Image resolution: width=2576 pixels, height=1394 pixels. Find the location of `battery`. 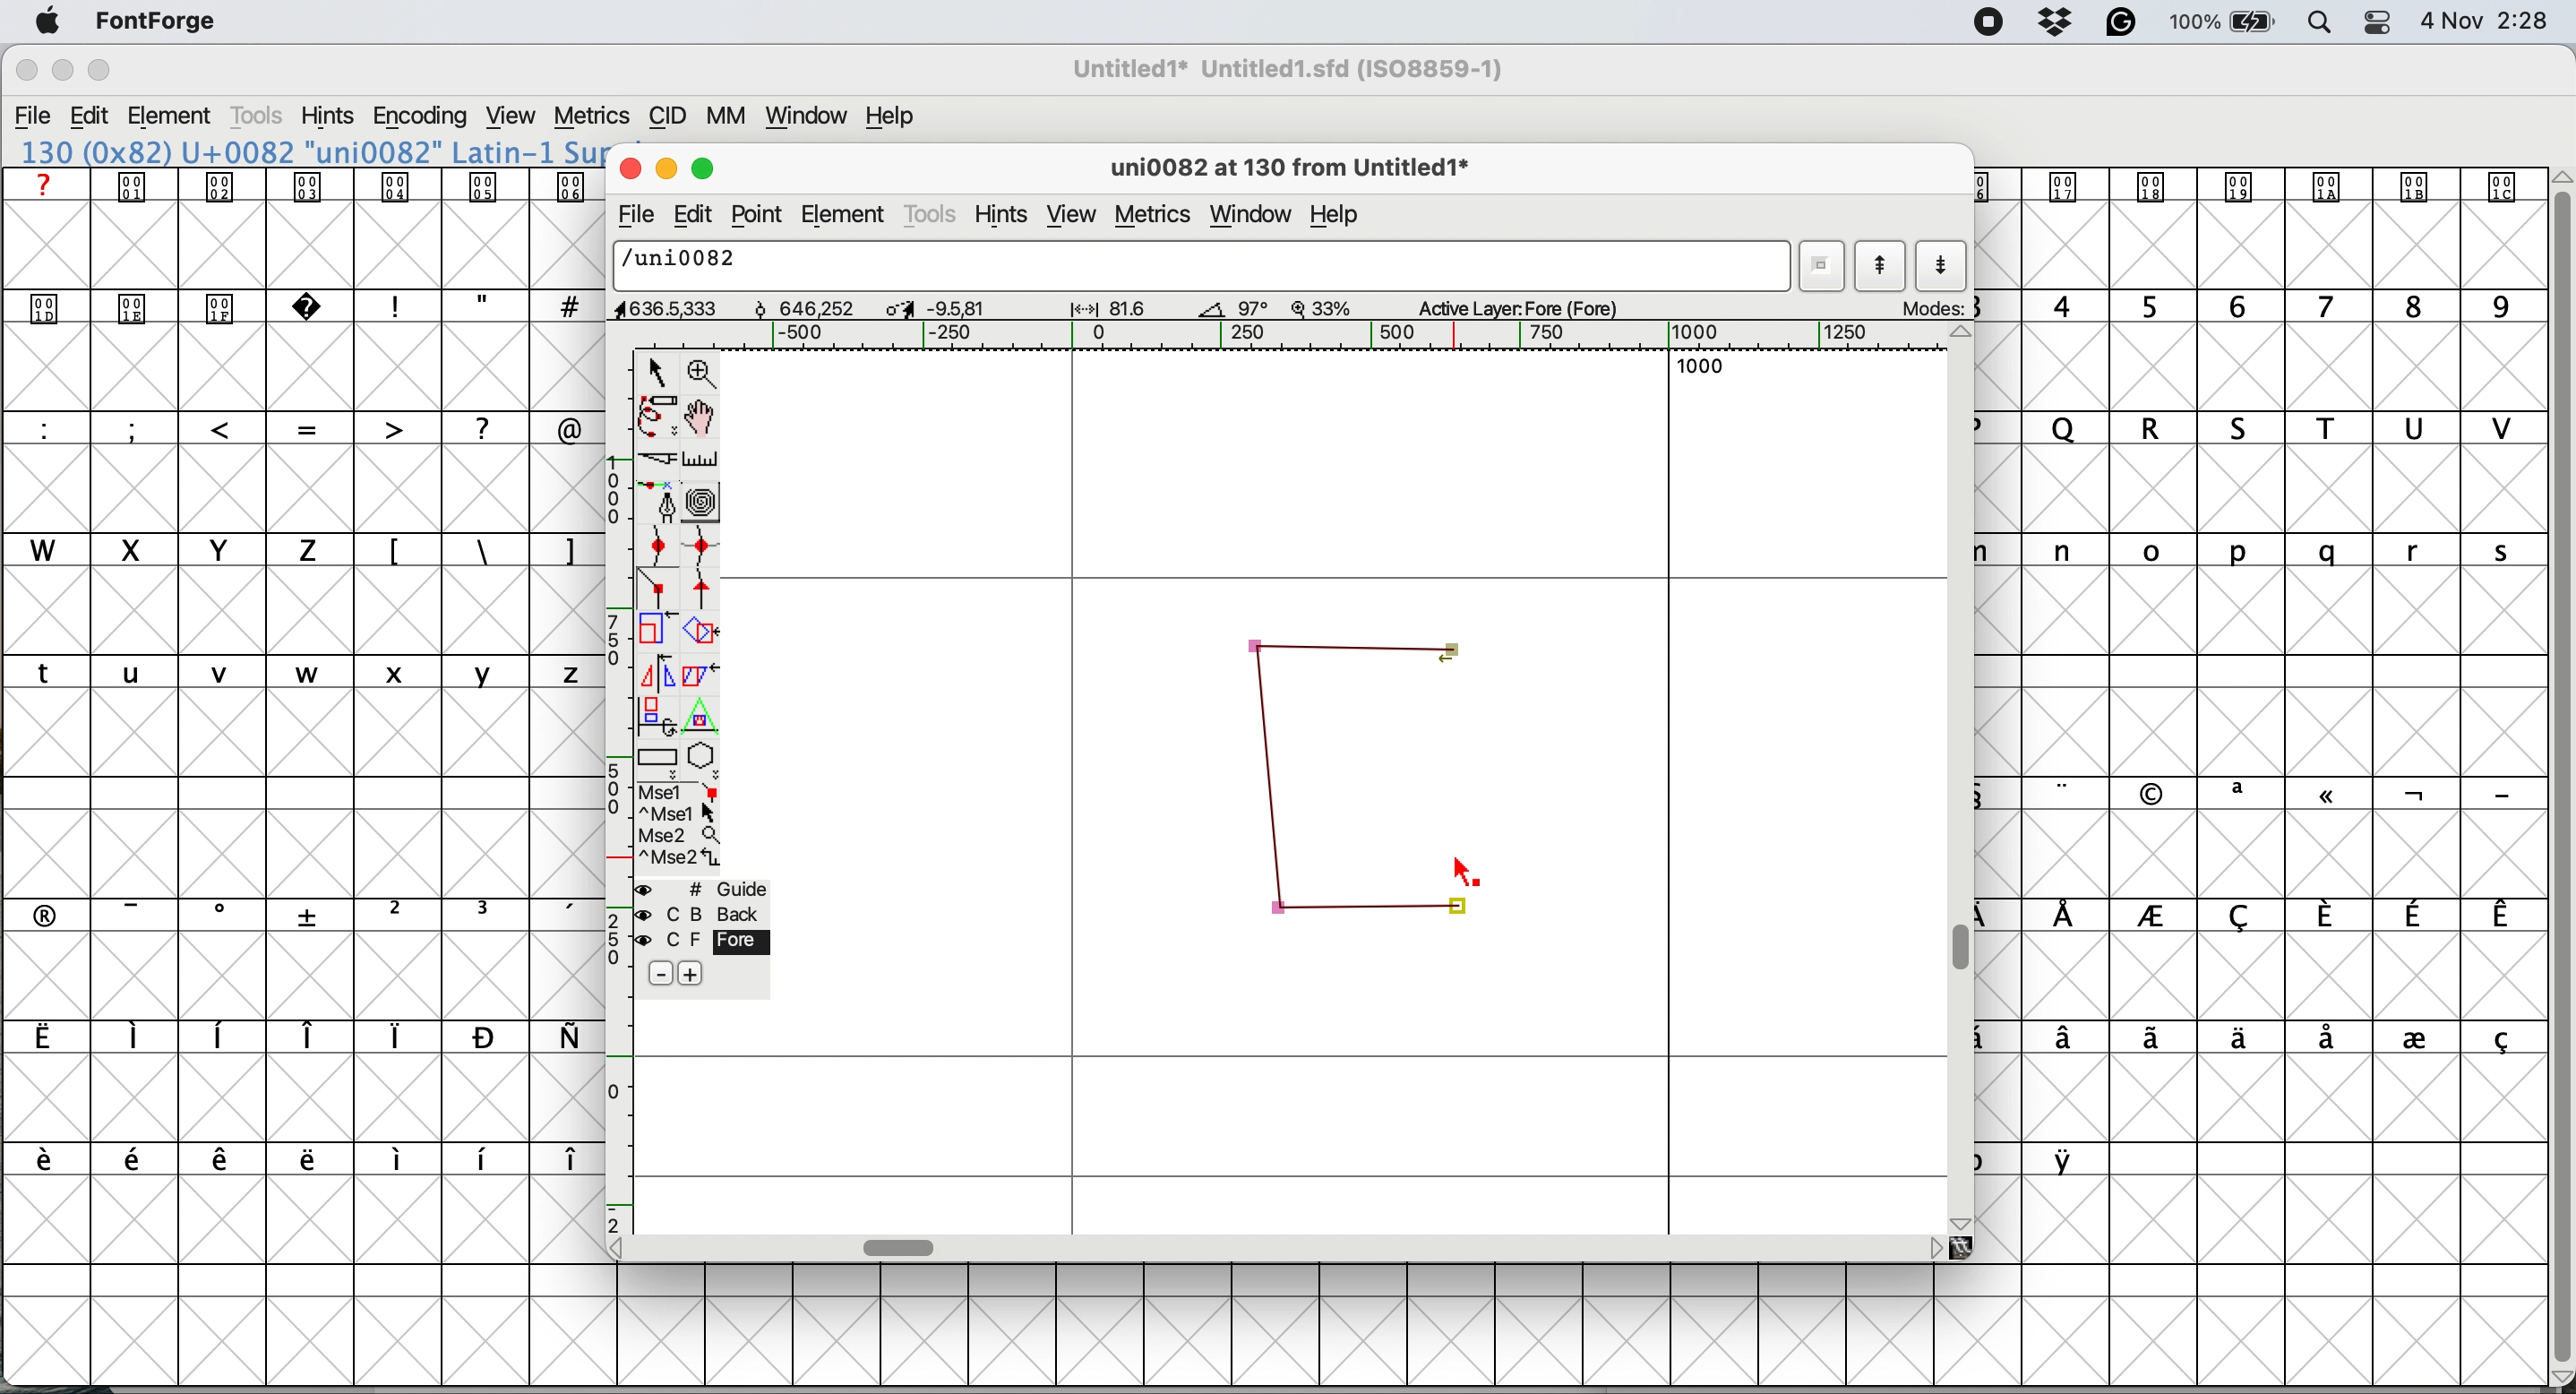

battery is located at coordinates (2220, 22).